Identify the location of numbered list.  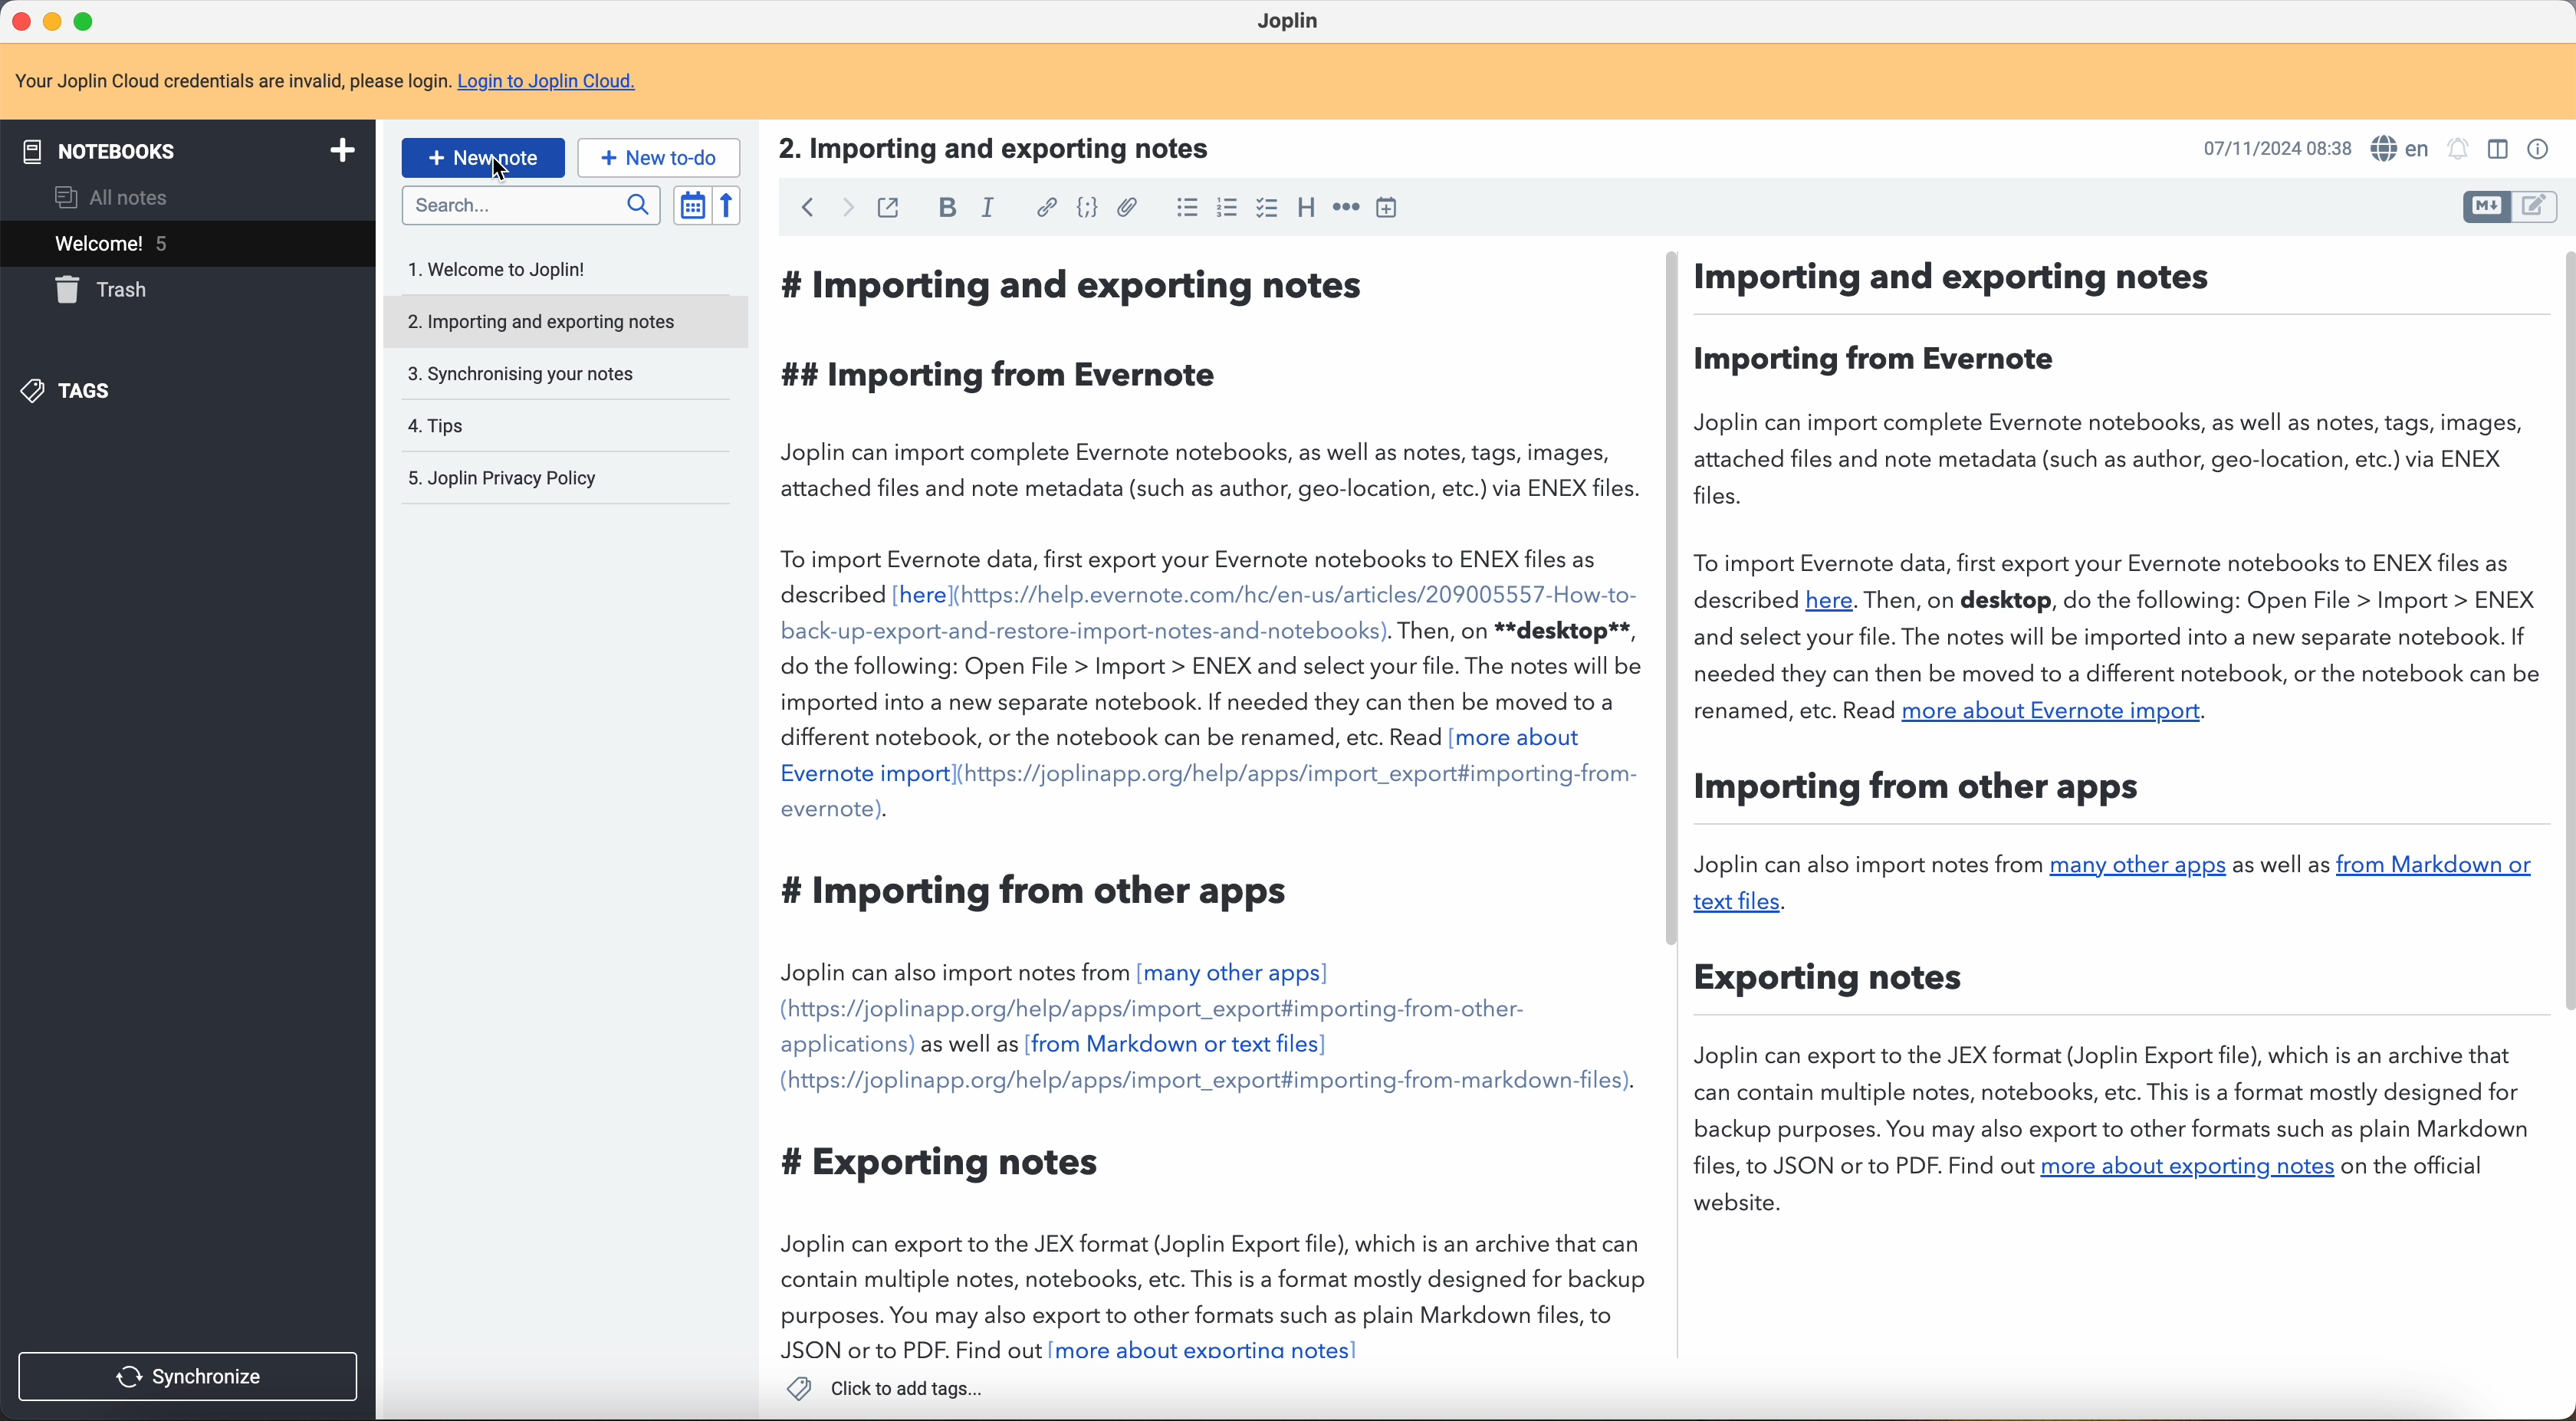
(1228, 207).